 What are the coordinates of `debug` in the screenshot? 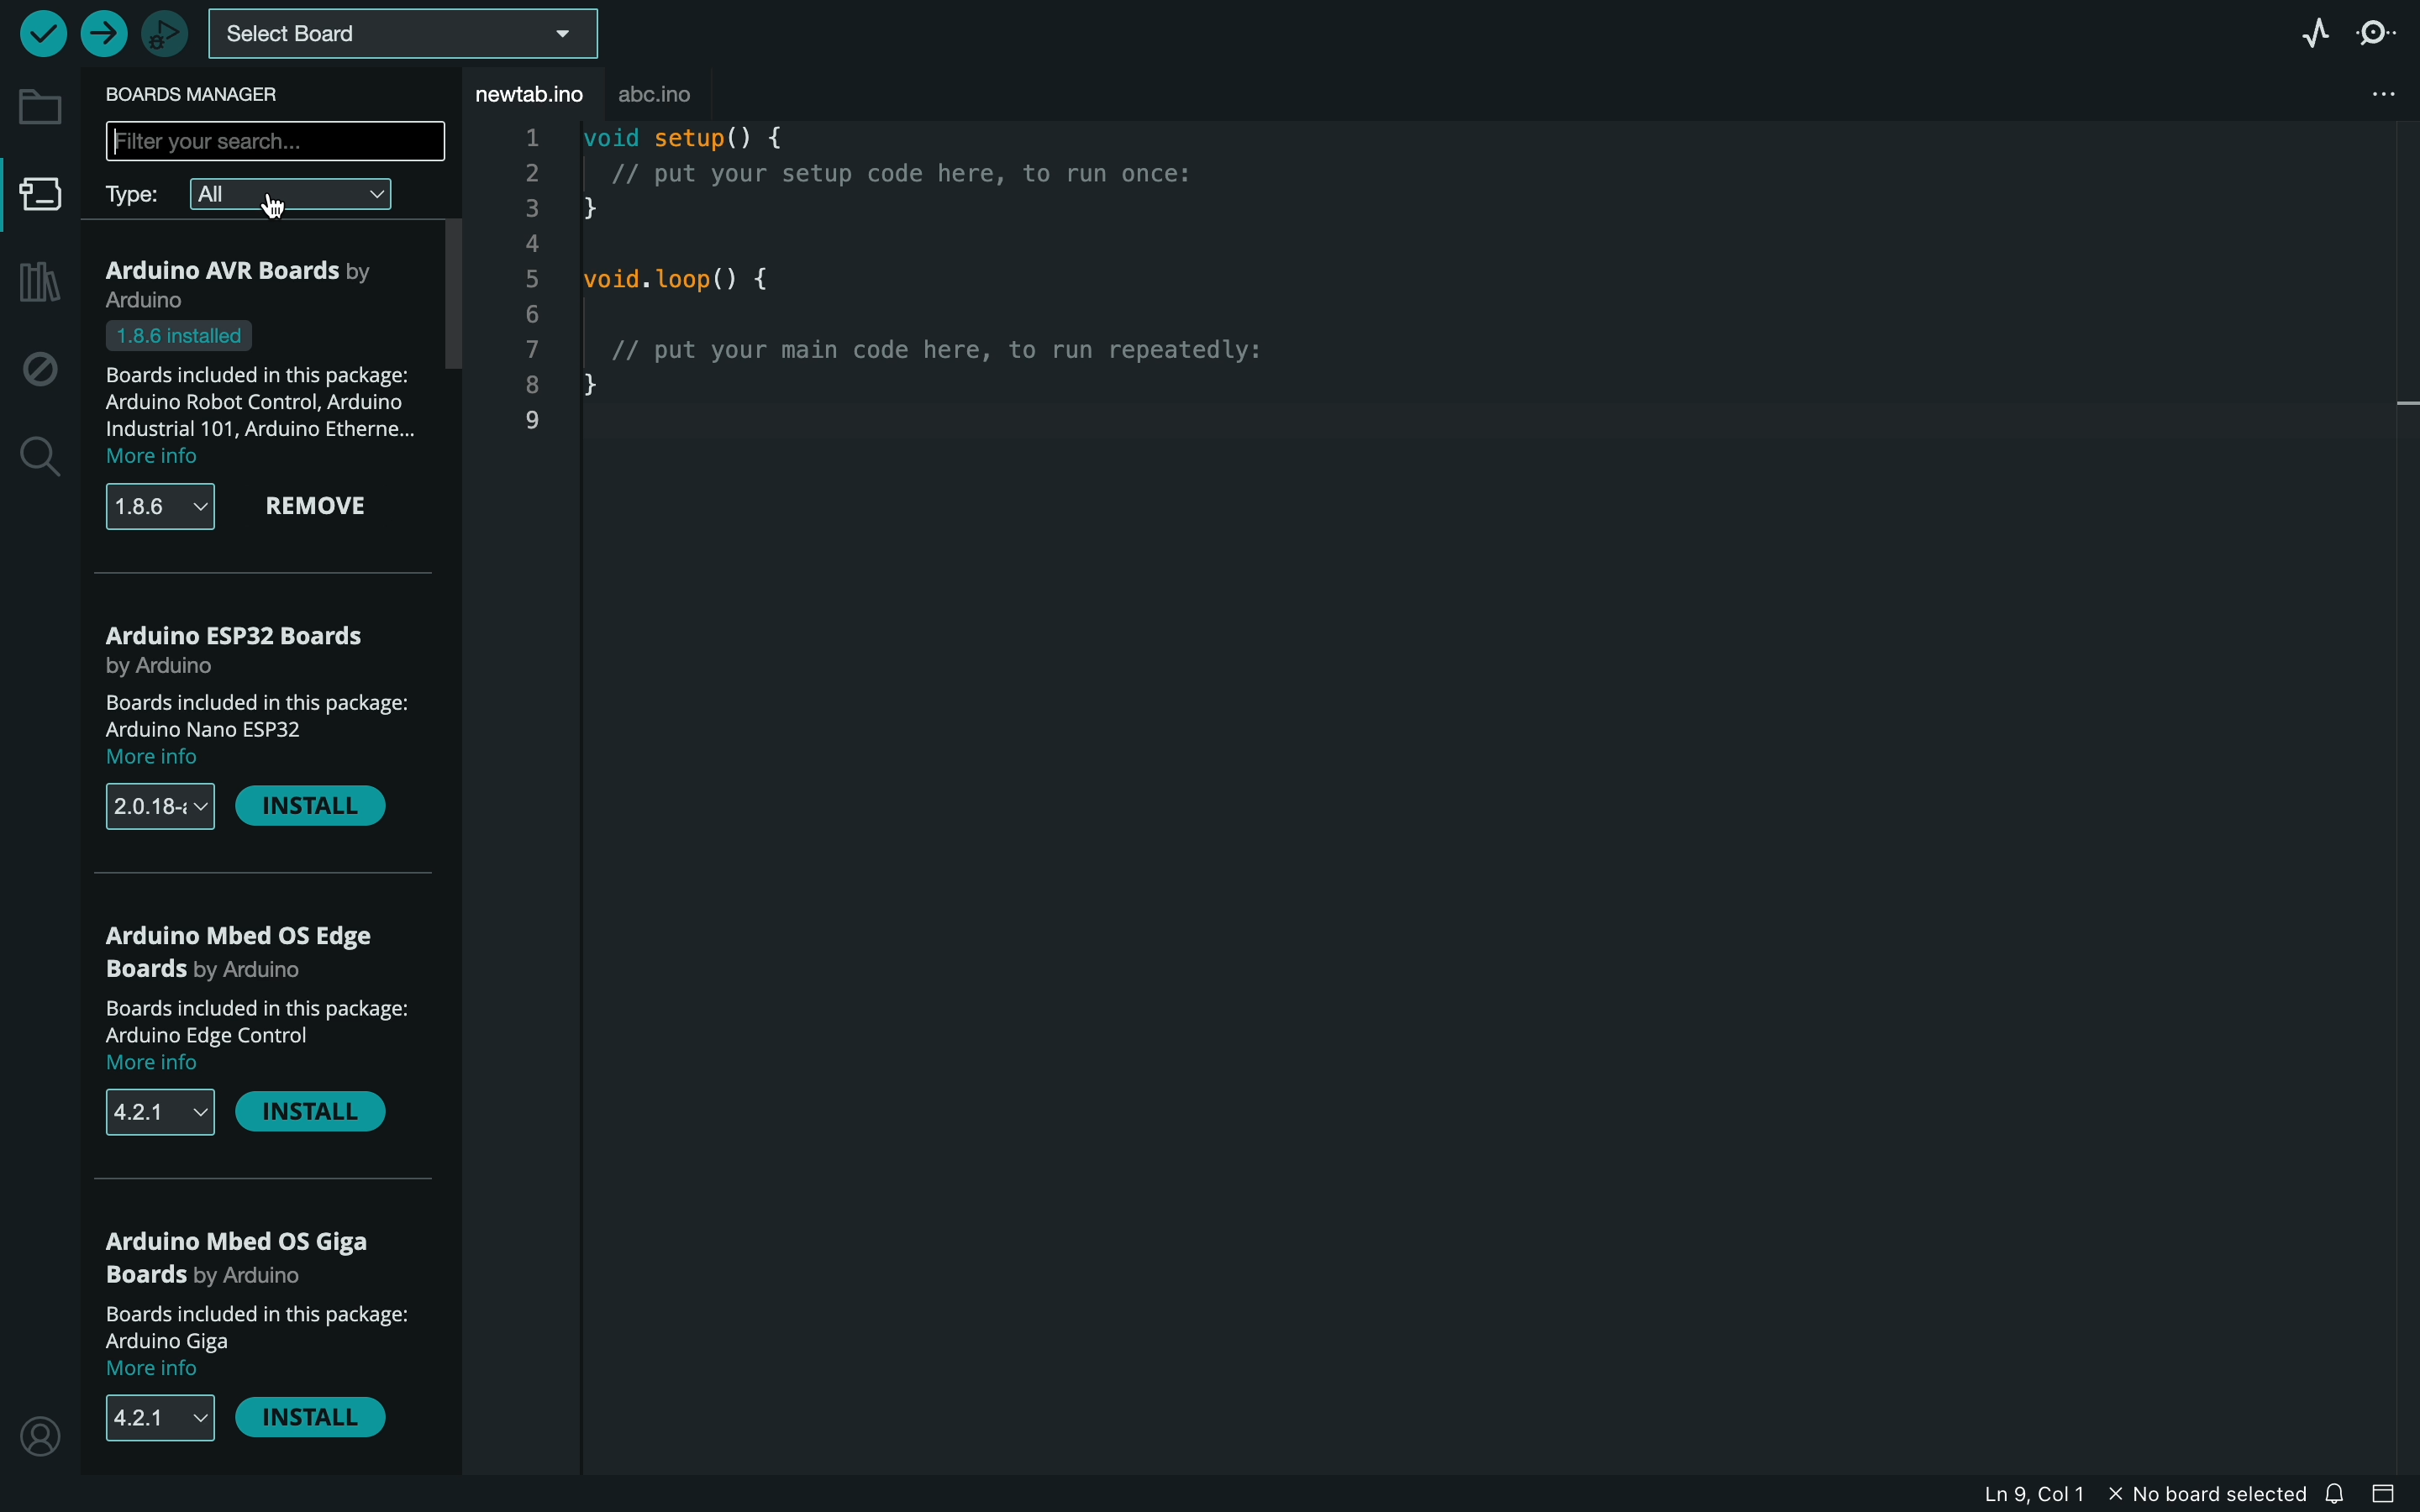 It's located at (35, 363).